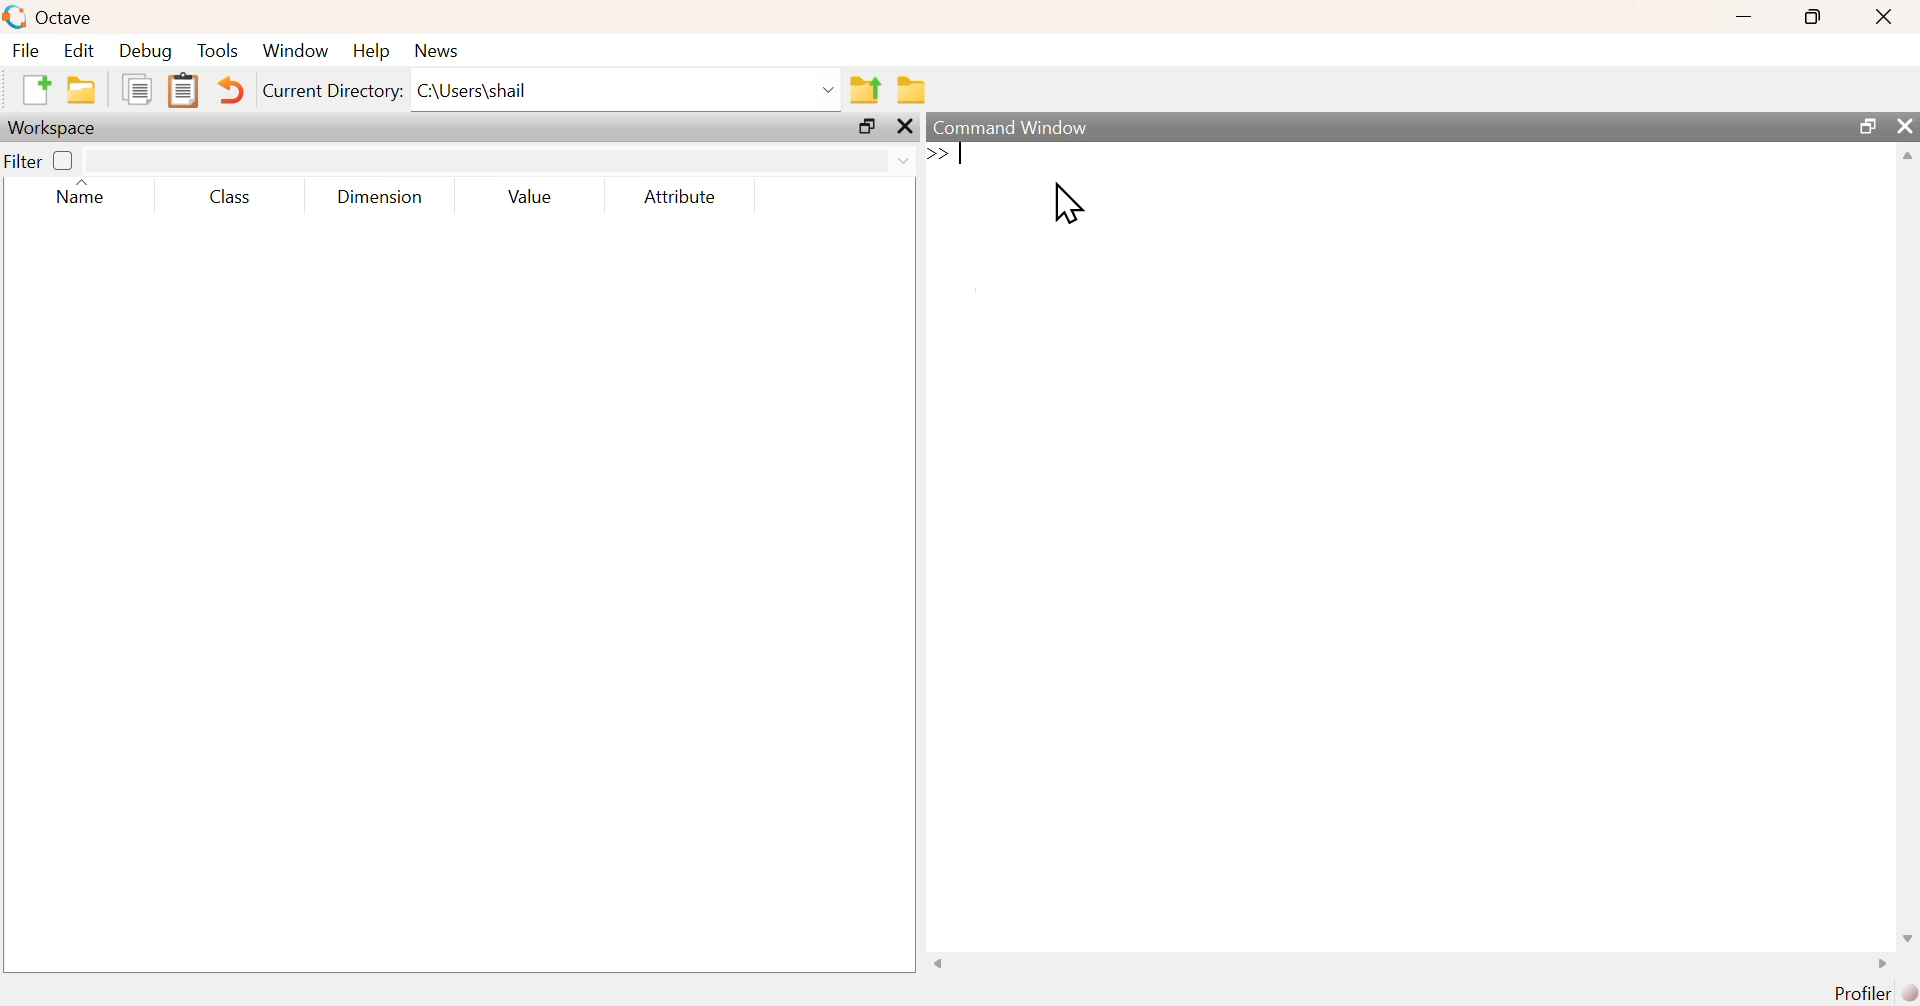  Describe the element at coordinates (69, 17) in the screenshot. I see `Octave` at that location.